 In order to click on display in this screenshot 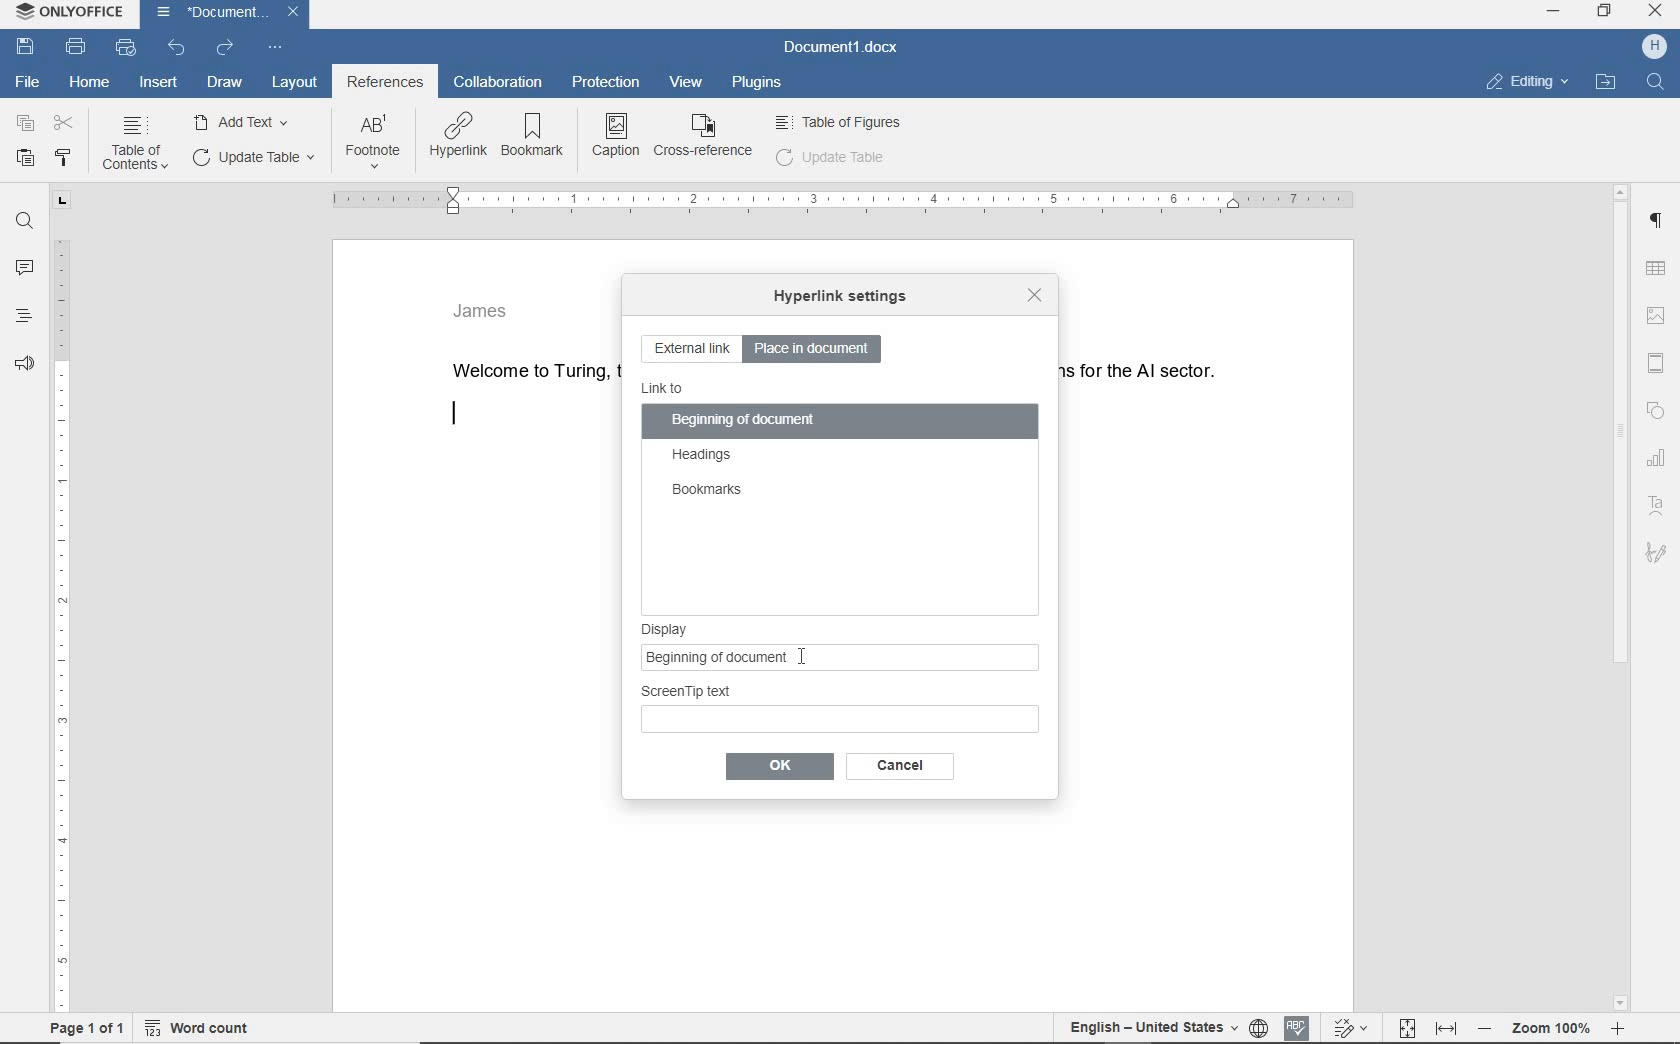, I will do `click(843, 623)`.